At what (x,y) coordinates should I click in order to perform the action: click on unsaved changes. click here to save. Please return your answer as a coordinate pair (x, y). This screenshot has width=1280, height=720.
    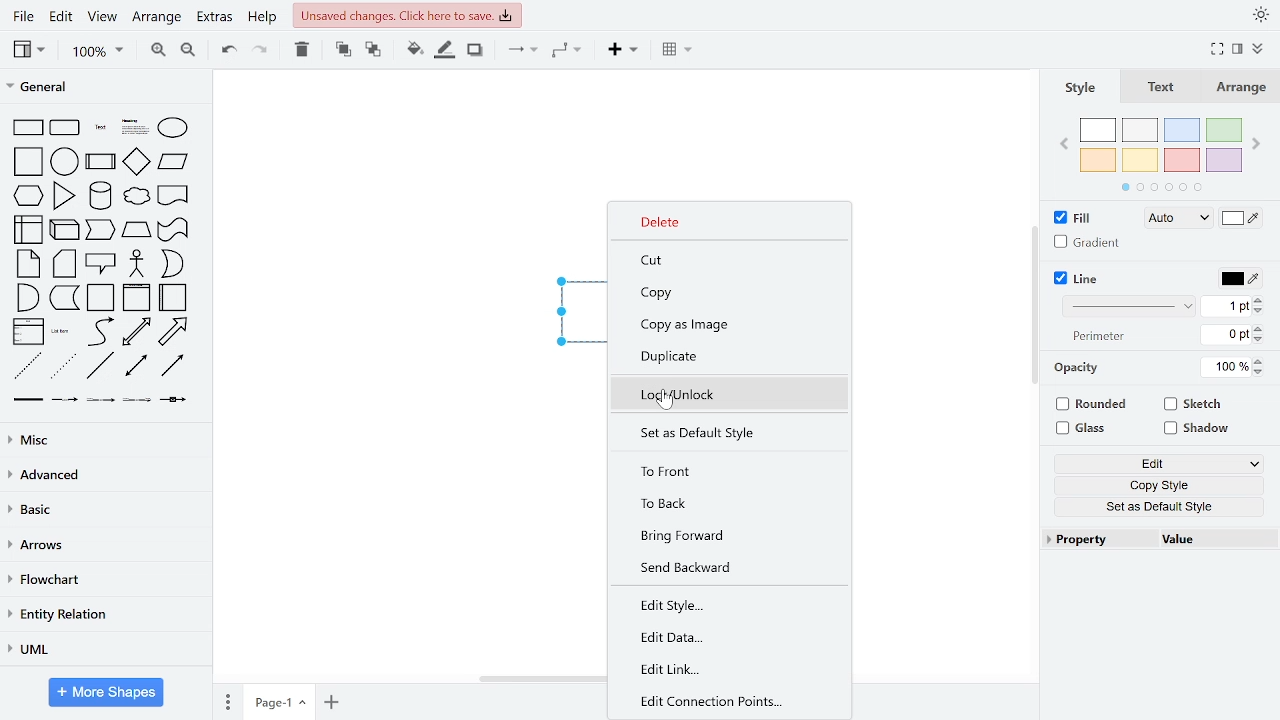
    Looking at the image, I should click on (406, 15).